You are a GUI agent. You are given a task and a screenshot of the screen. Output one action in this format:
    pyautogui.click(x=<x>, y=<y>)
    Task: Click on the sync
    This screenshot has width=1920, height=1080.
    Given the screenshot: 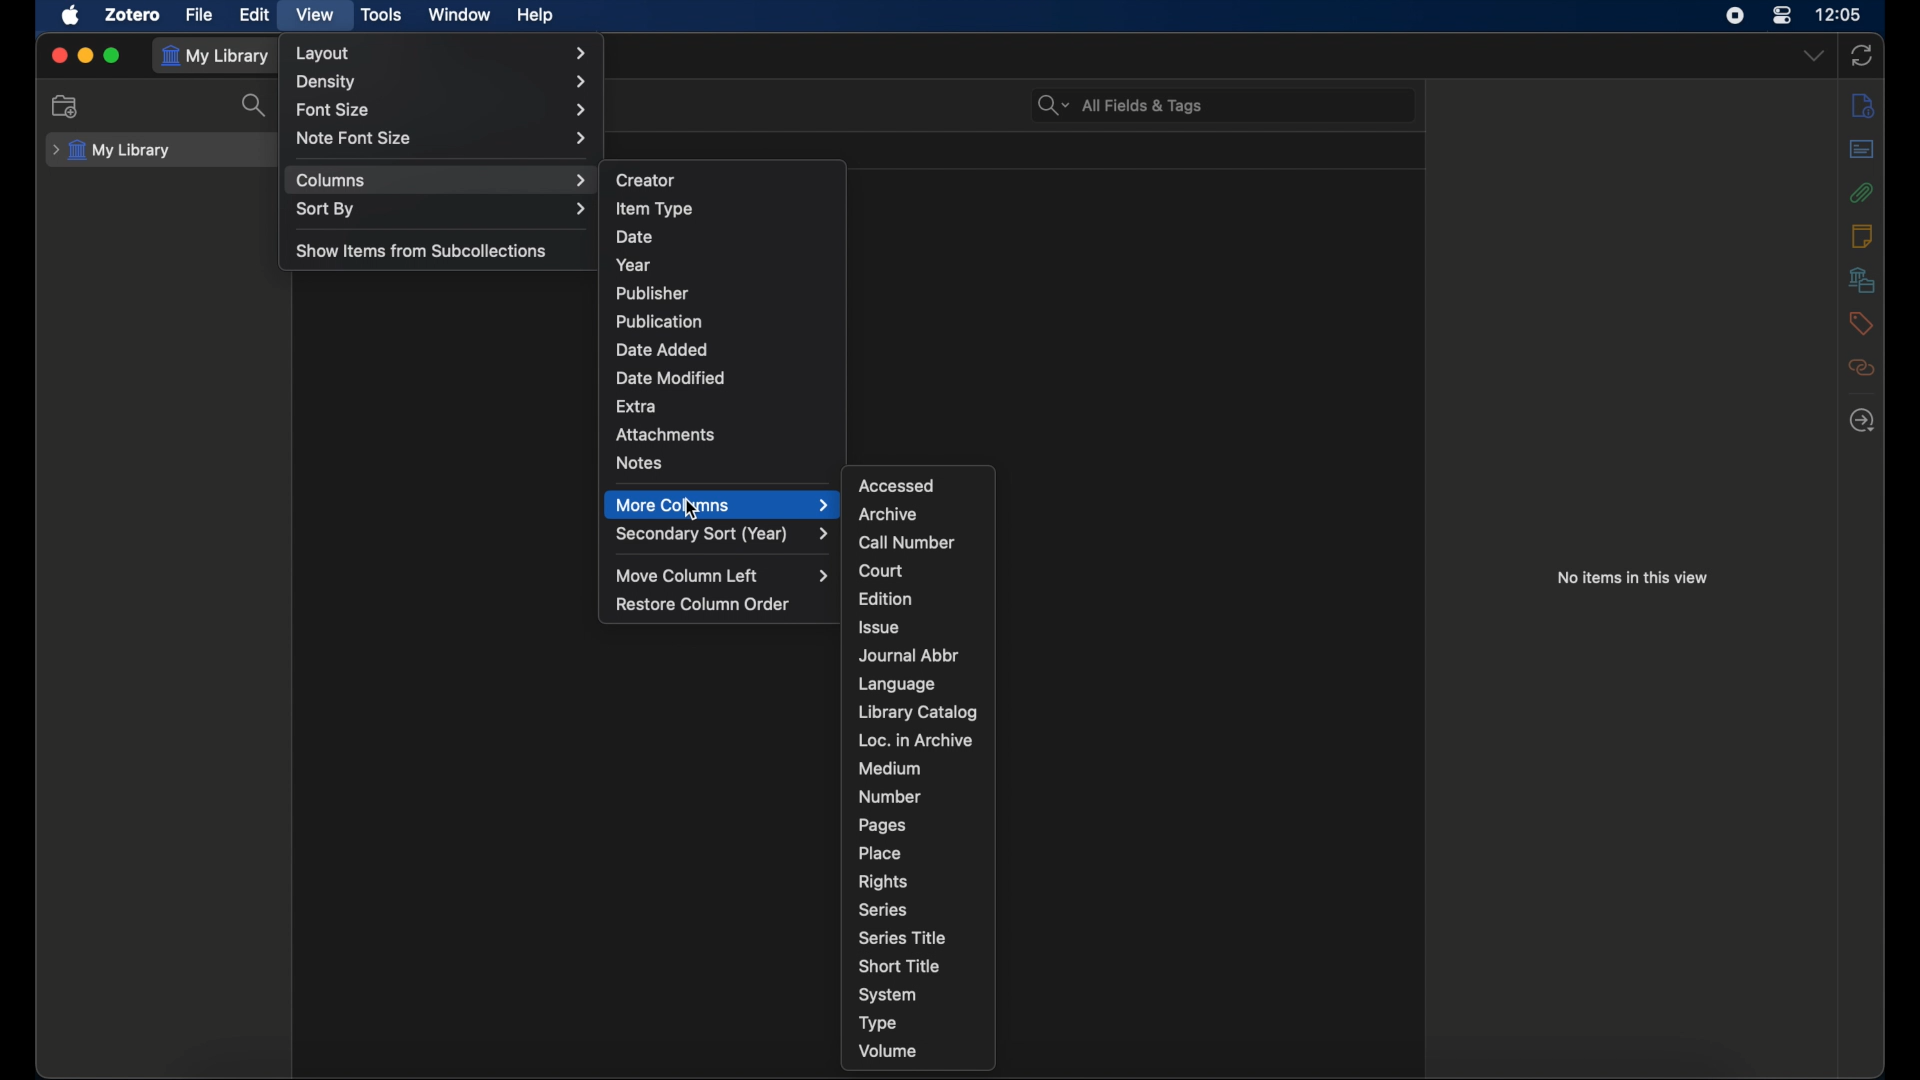 What is the action you would take?
    pyautogui.click(x=1862, y=57)
    